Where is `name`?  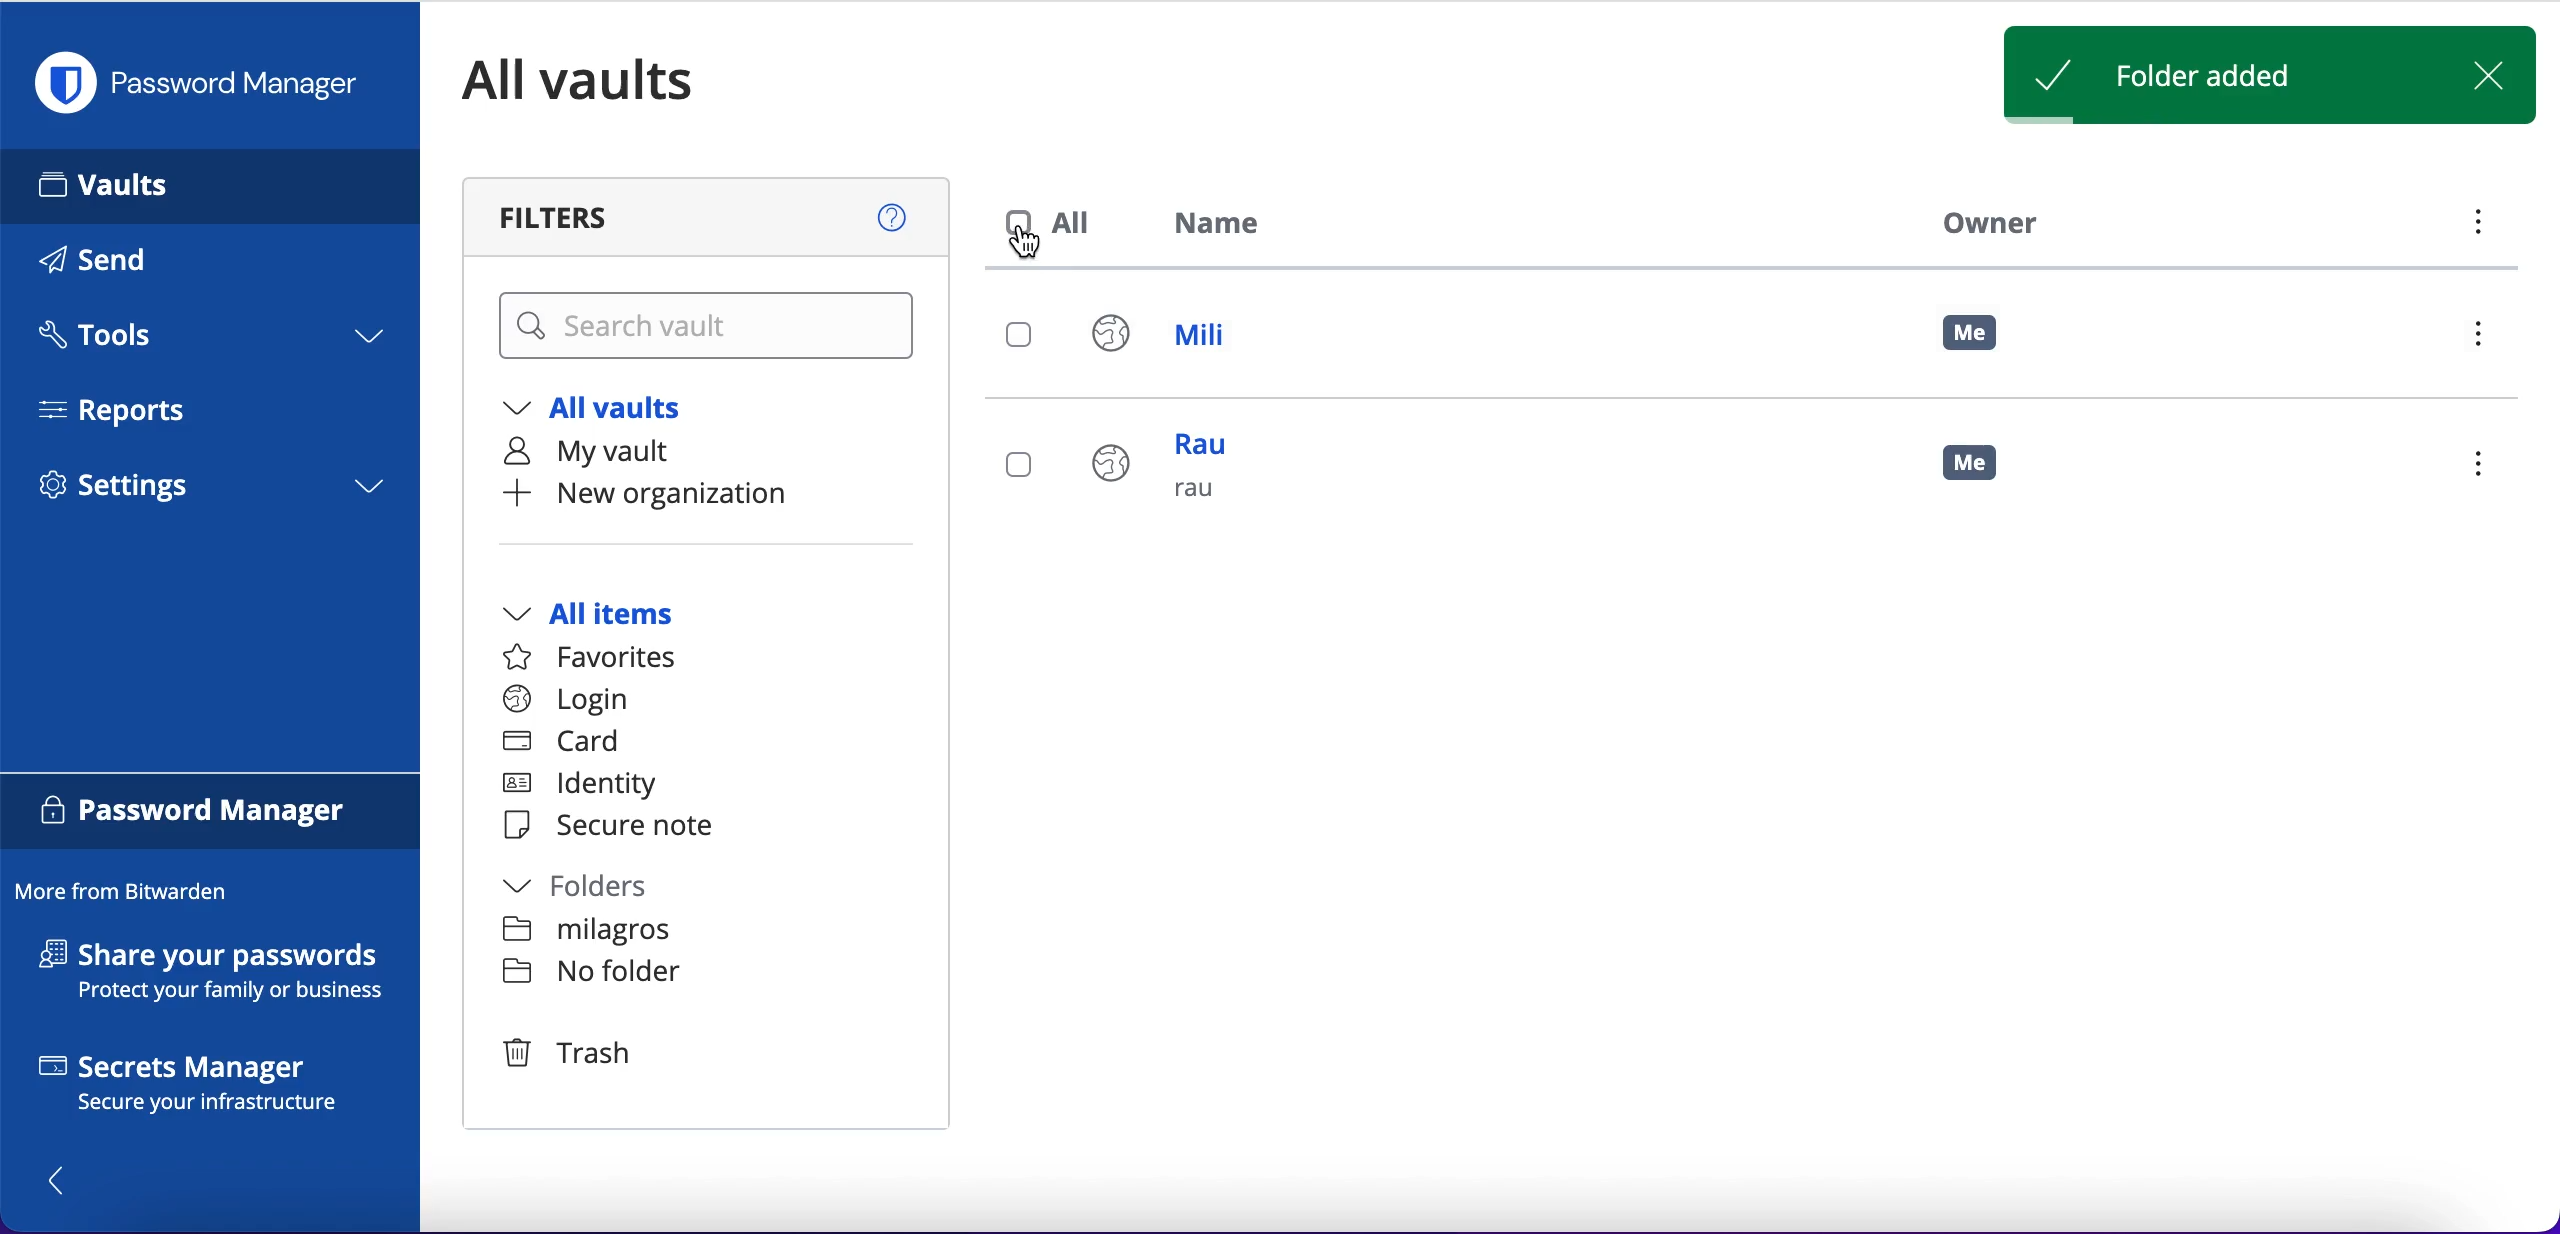
name is located at coordinates (1229, 227).